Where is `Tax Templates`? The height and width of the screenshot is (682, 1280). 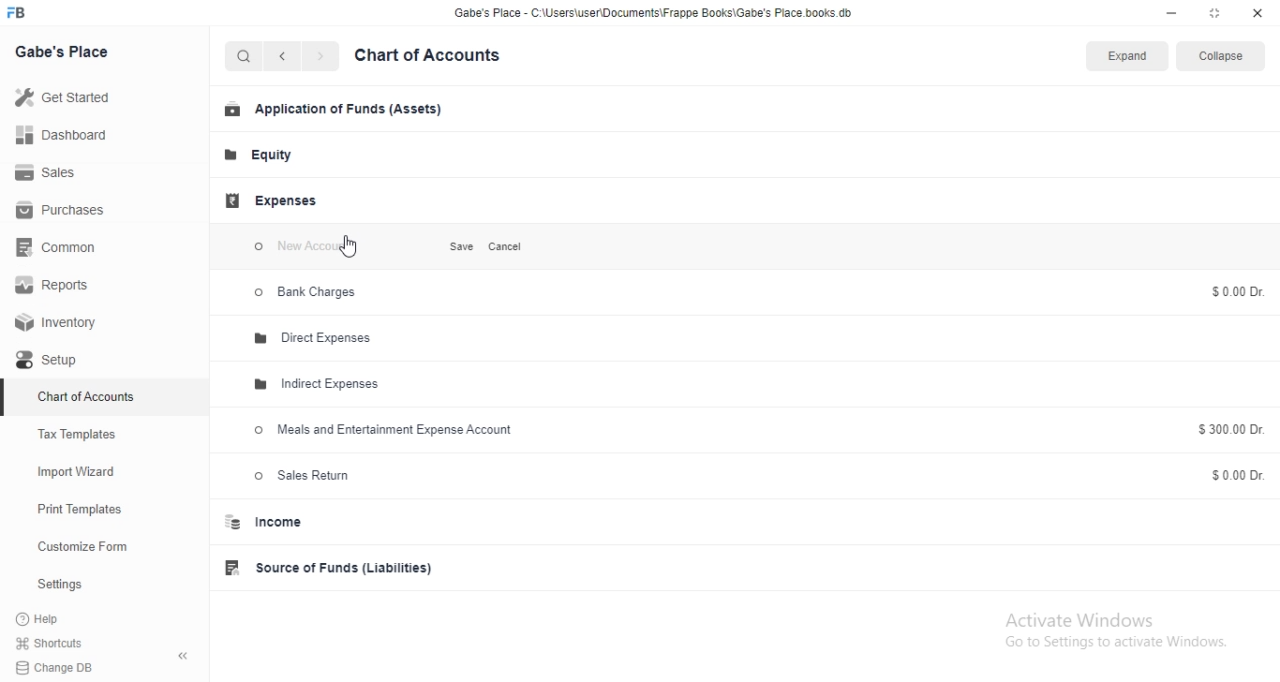 Tax Templates is located at coordinates (85, 431).